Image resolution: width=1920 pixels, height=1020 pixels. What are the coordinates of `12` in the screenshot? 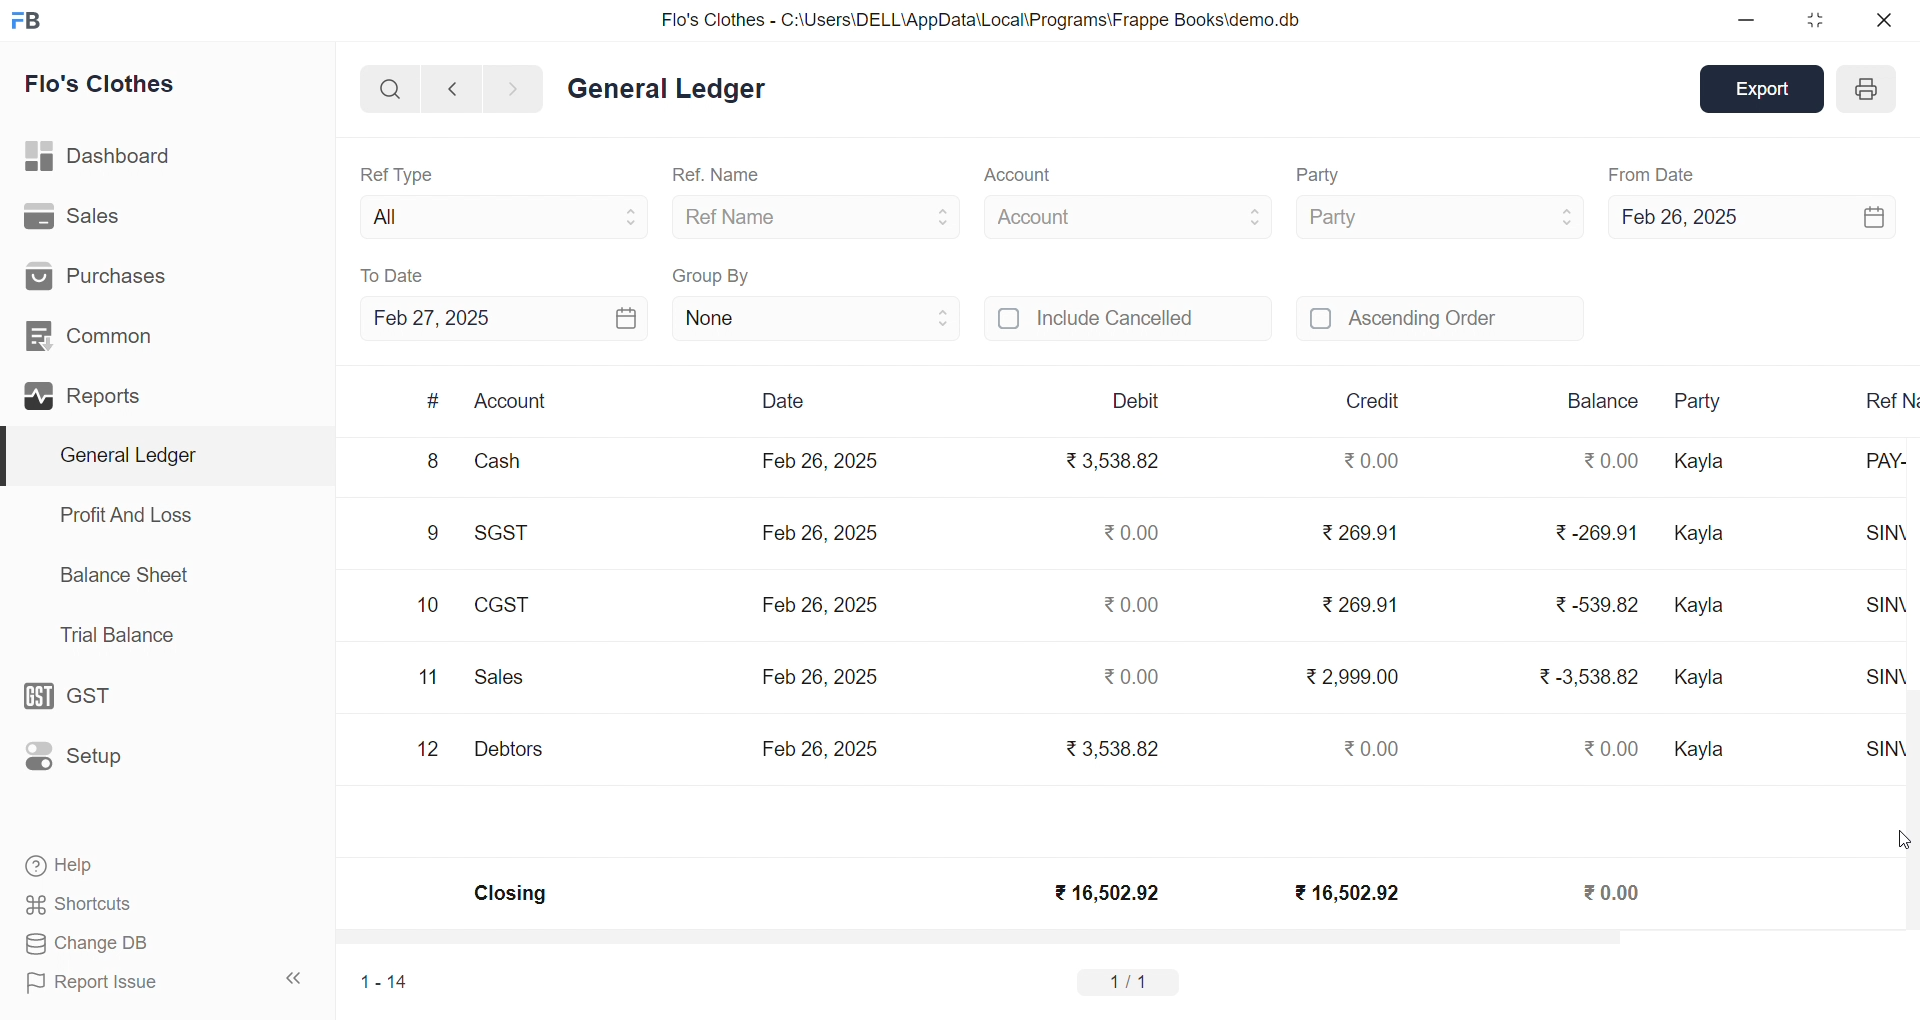 It's located at (431, 750).